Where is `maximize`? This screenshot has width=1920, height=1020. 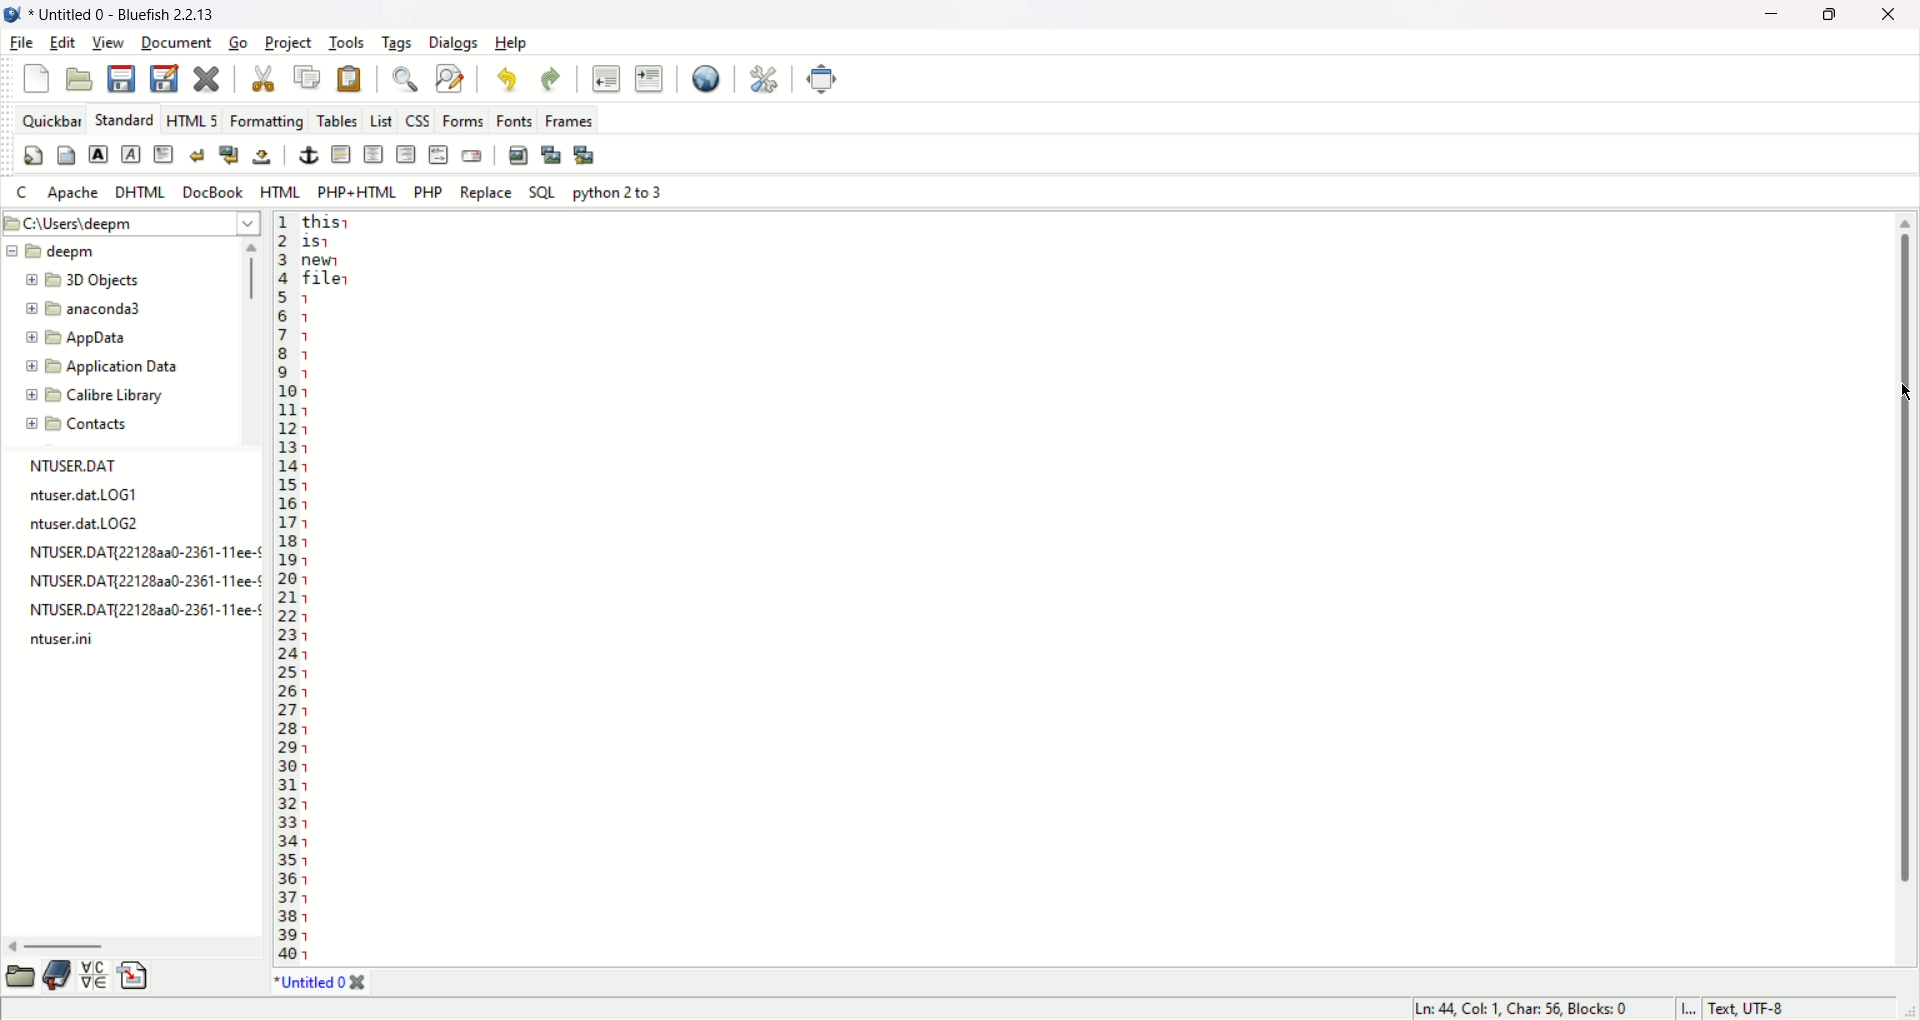 maximize is located at coordinates (1834, 14).